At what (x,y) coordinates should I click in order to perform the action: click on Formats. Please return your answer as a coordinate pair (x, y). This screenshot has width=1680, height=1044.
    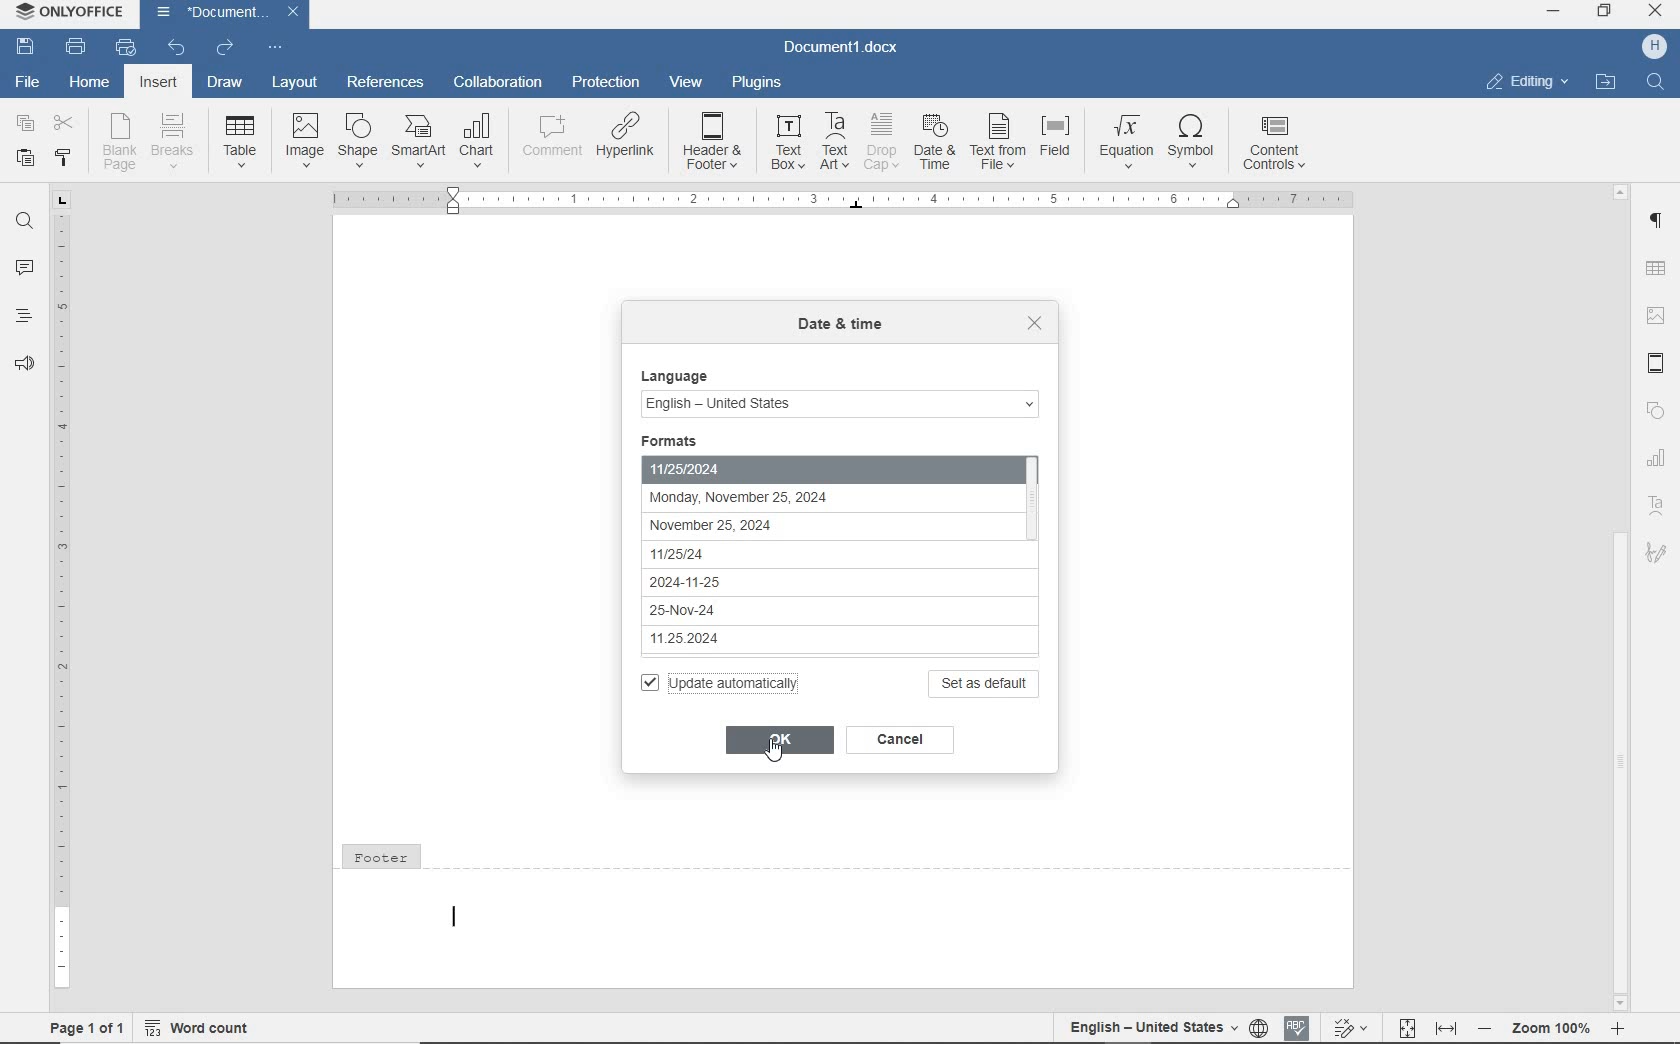
    Looking at the image, I should click on (689, 438).